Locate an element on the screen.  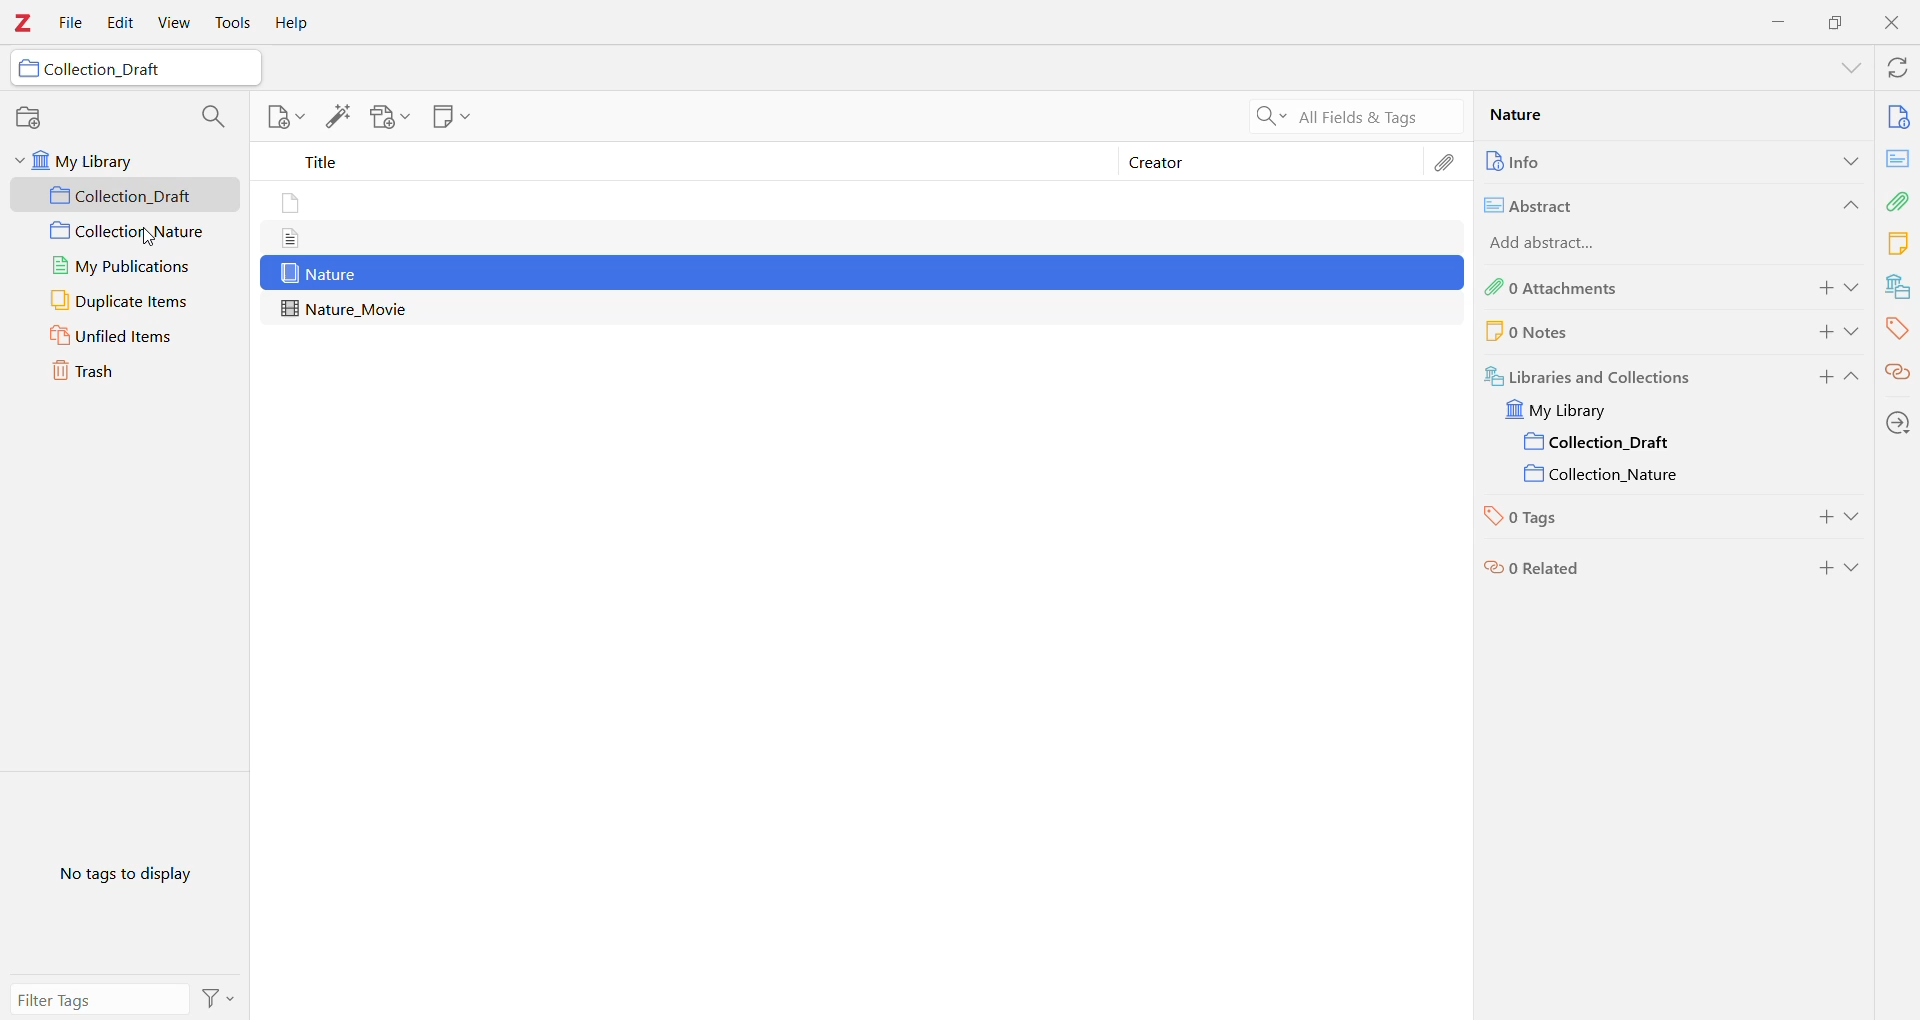
File is located at coordinates (72, 24).